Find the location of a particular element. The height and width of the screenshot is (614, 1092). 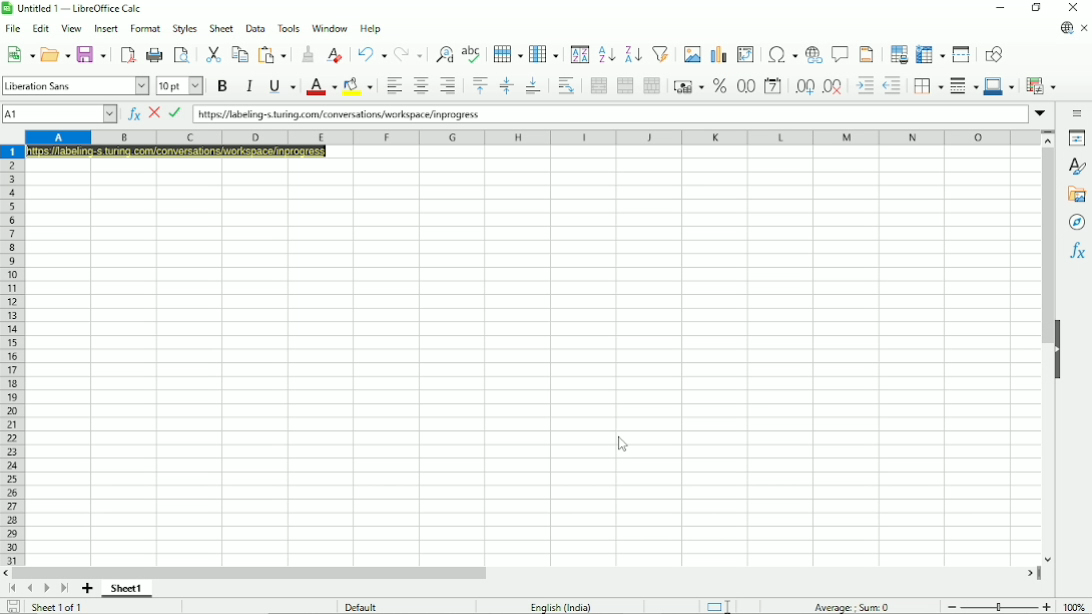

Sort is located at coordinates (580, 55).